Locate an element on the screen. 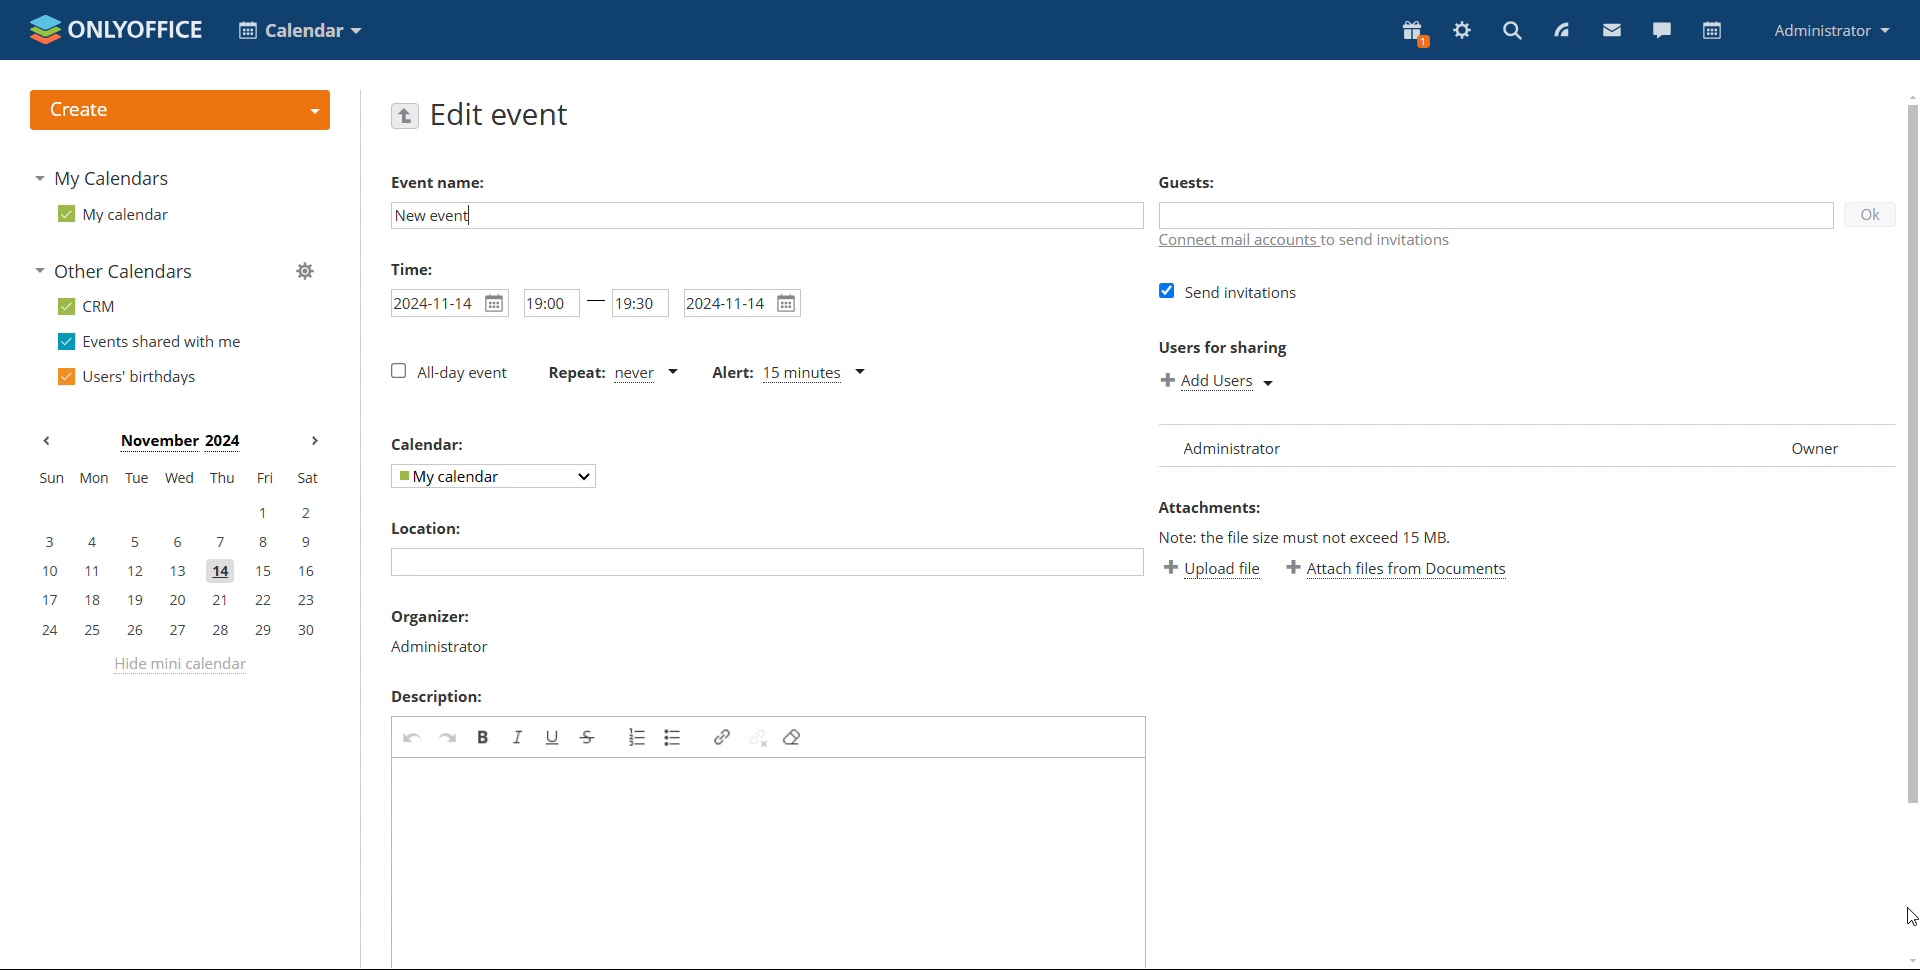  start time is located at coordinates (550, 305).